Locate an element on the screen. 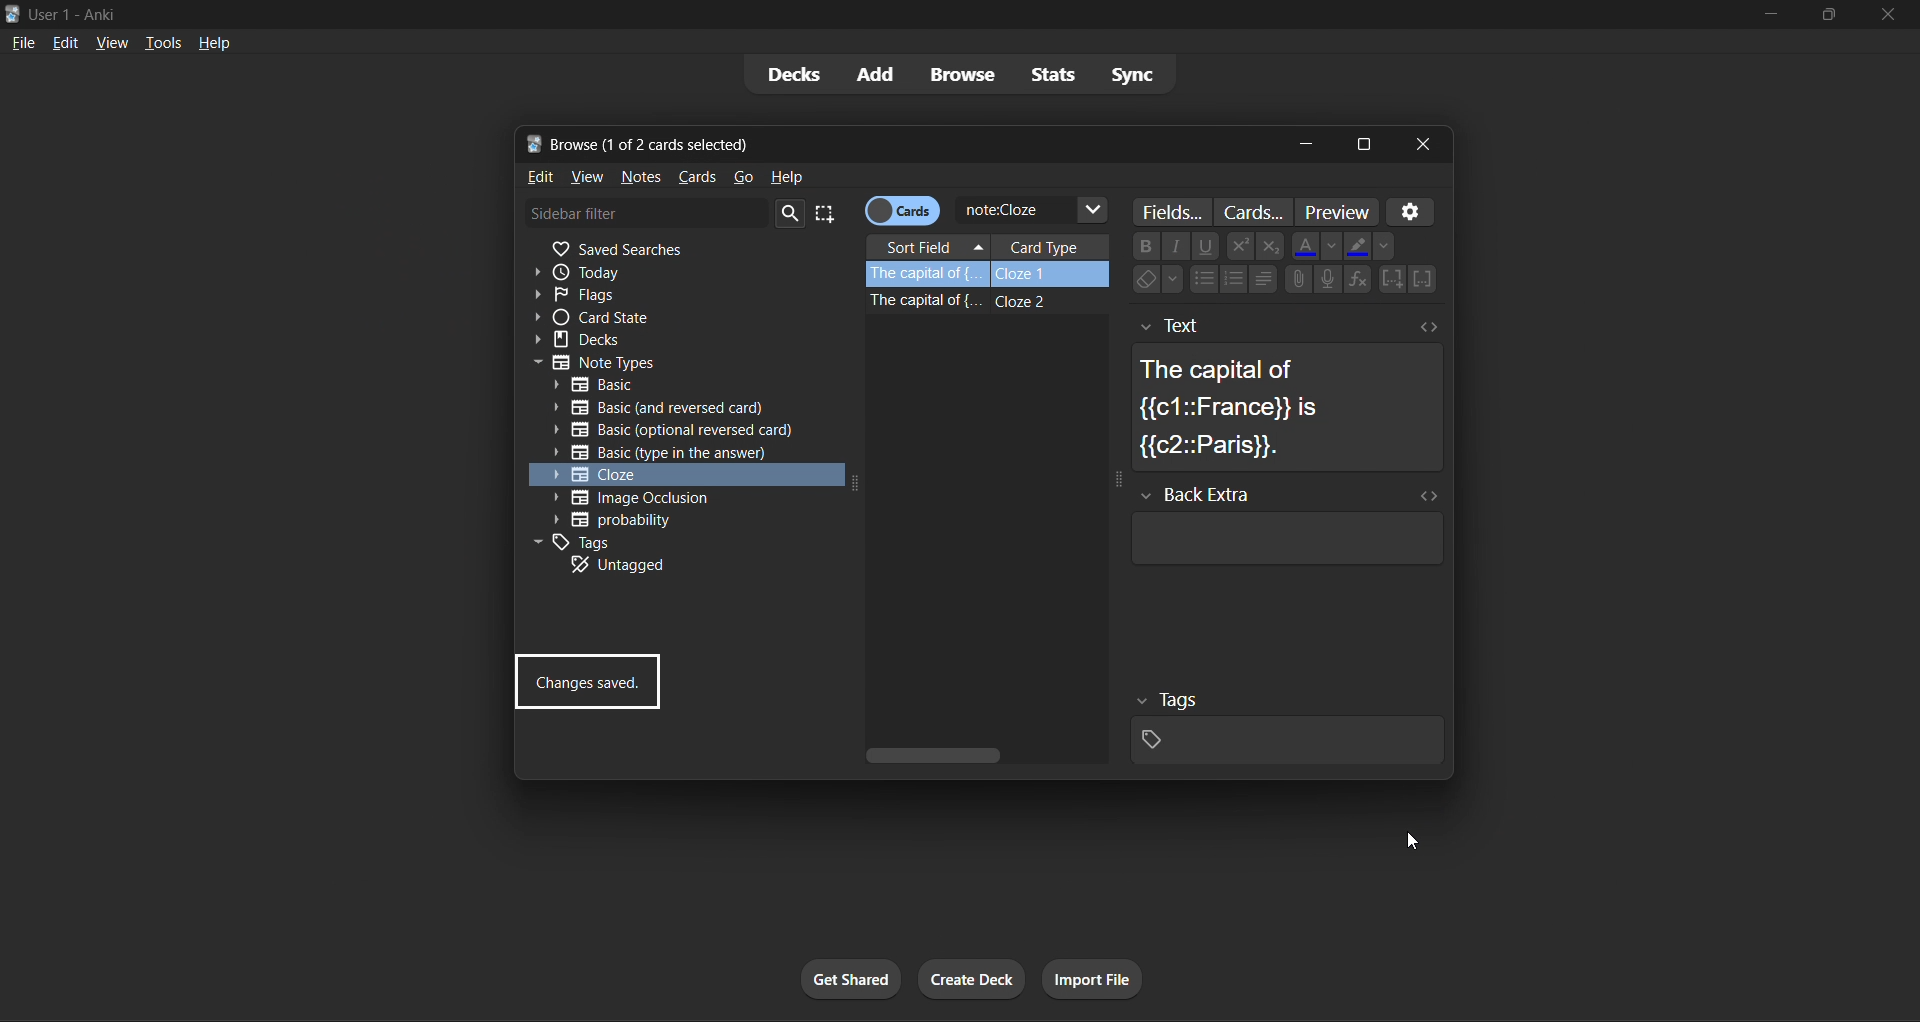 The height and width of the screenshot is (1022, 1920). saved searches is located at coordinates (684, 250).